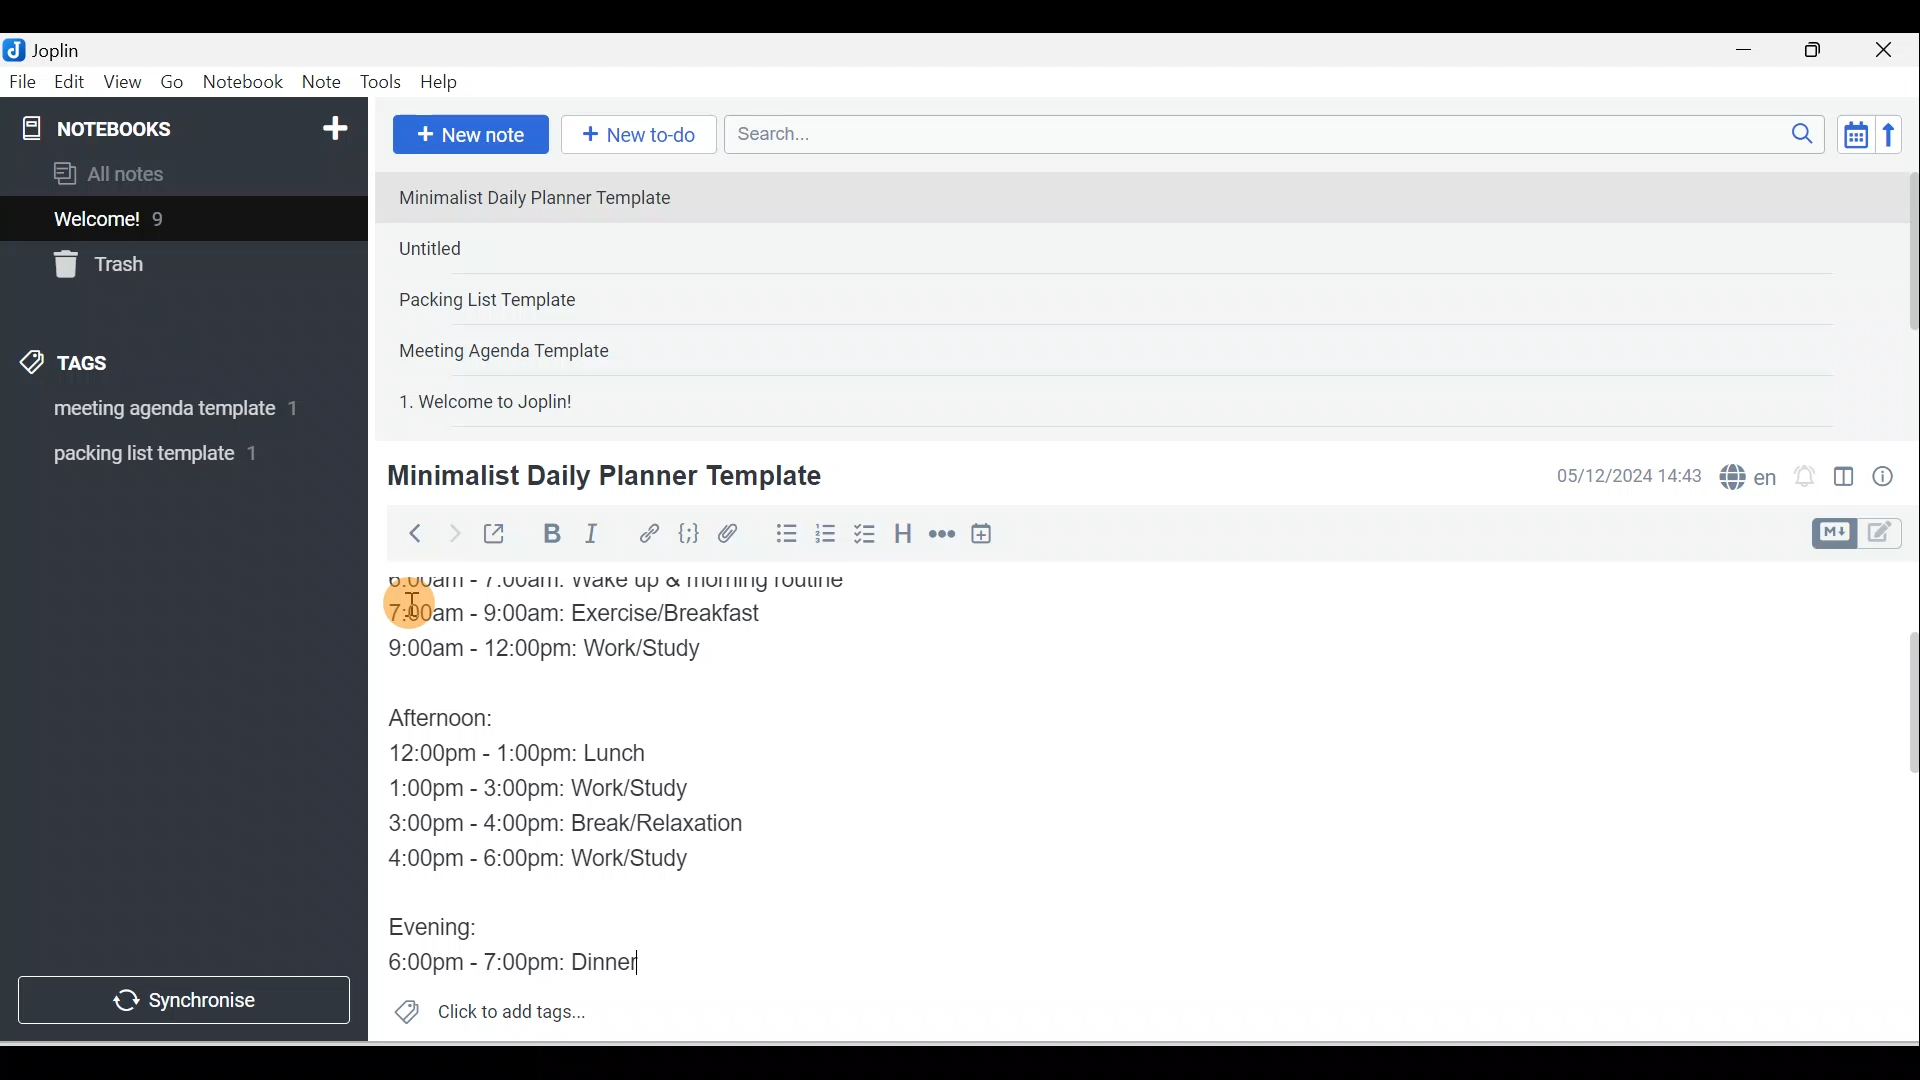 Image resolution: width=1920 pixels, height=1080 pixels. Describe the element at coordinates (549, 534) in the screenshot. I see `Bold` at that location.